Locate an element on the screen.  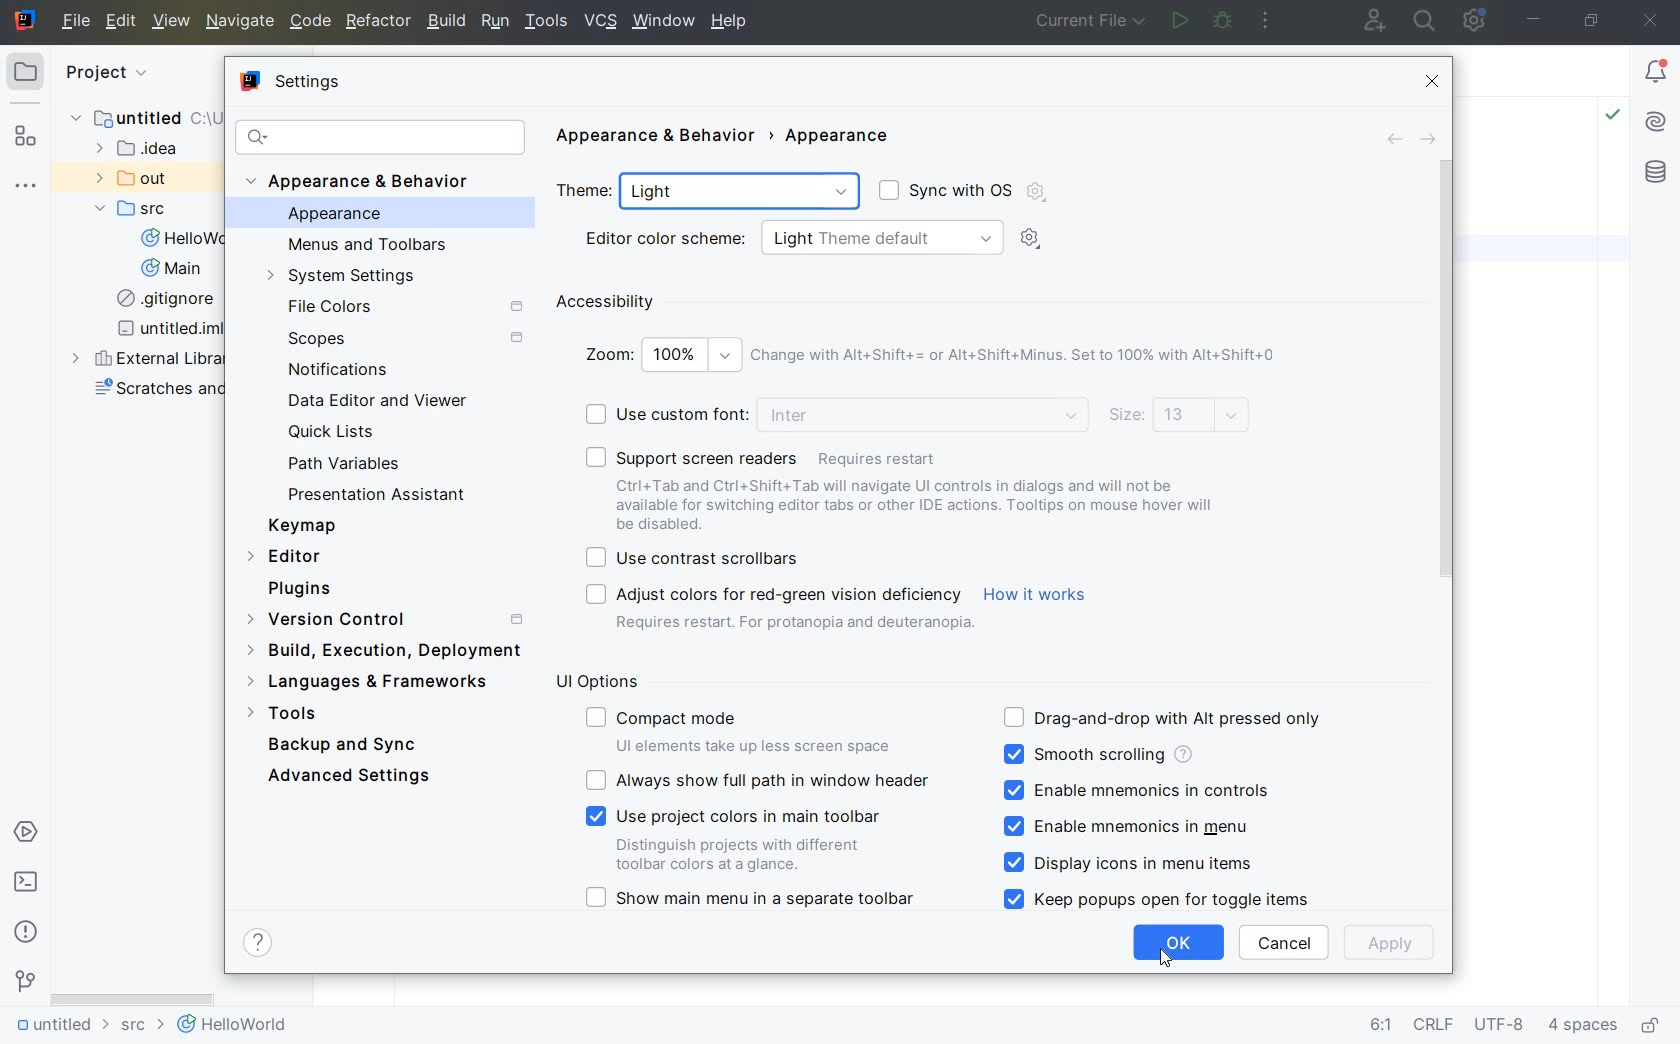
Appearance & Behavior » Appearance is located at coordinates (743, 133).